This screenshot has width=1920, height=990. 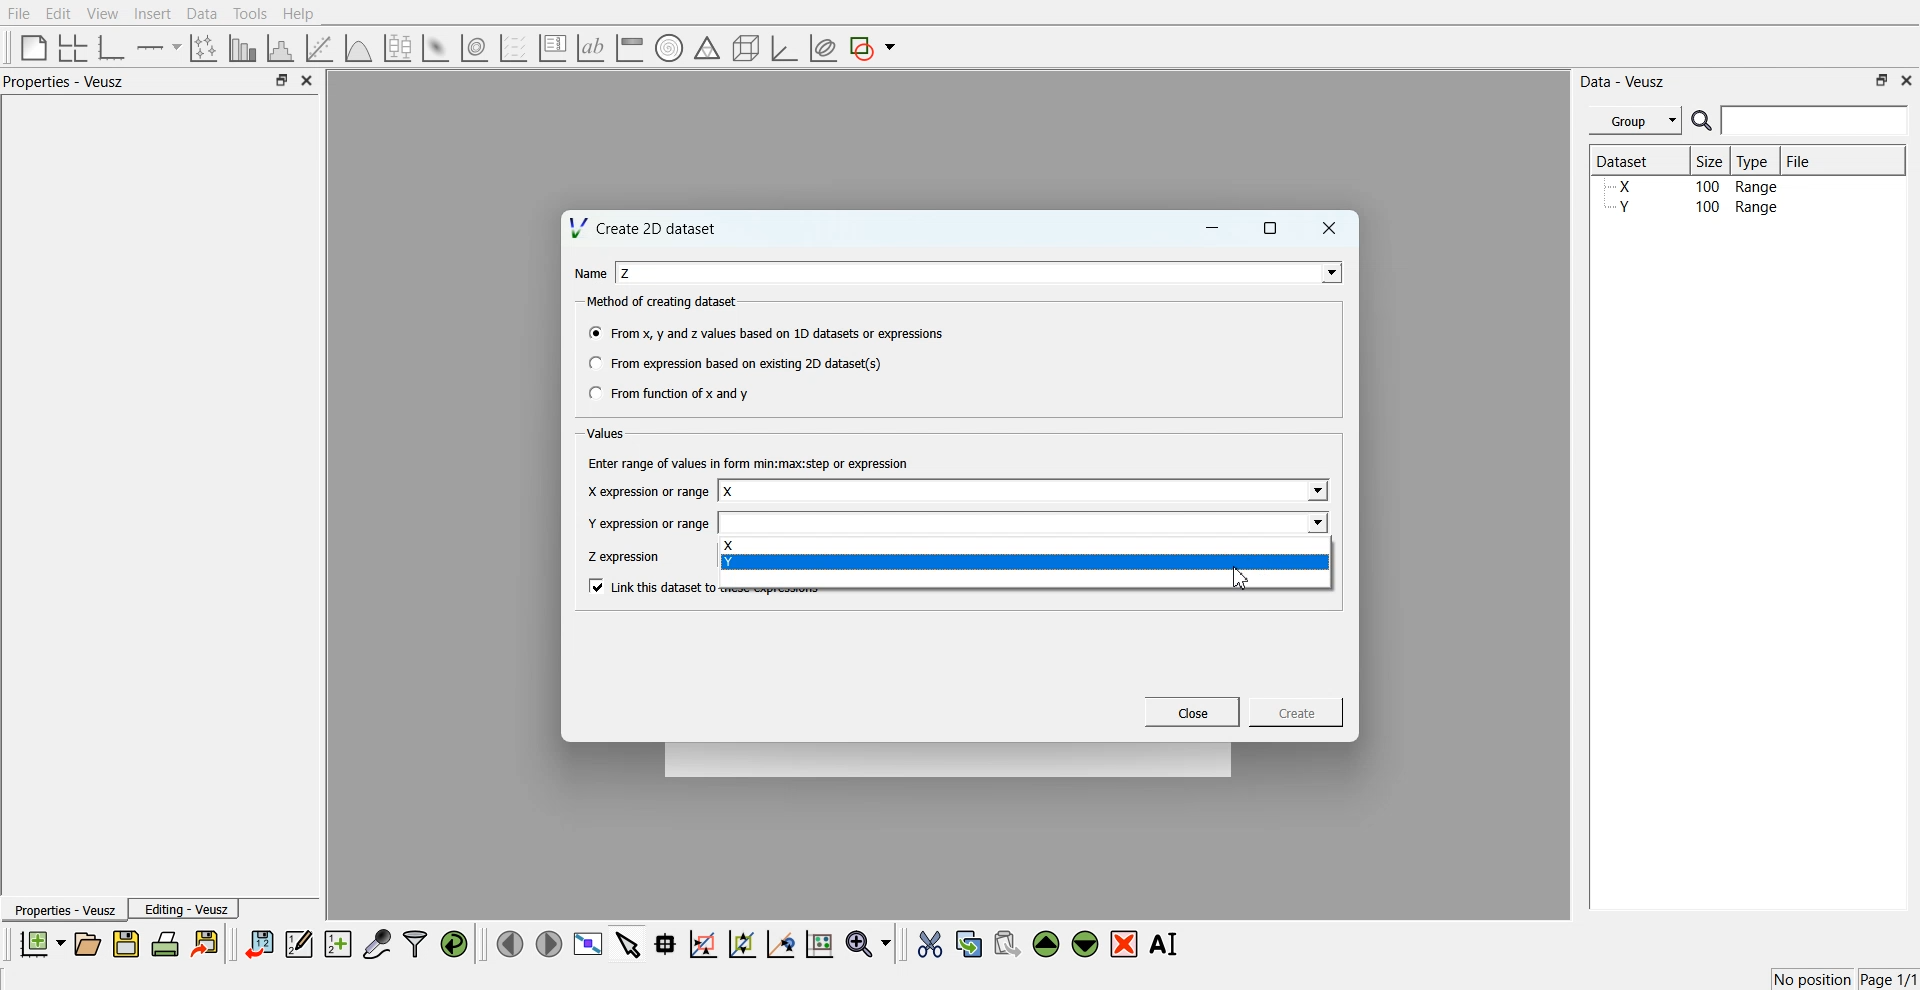 I want to click on Close, so click(x=1193, y=712).